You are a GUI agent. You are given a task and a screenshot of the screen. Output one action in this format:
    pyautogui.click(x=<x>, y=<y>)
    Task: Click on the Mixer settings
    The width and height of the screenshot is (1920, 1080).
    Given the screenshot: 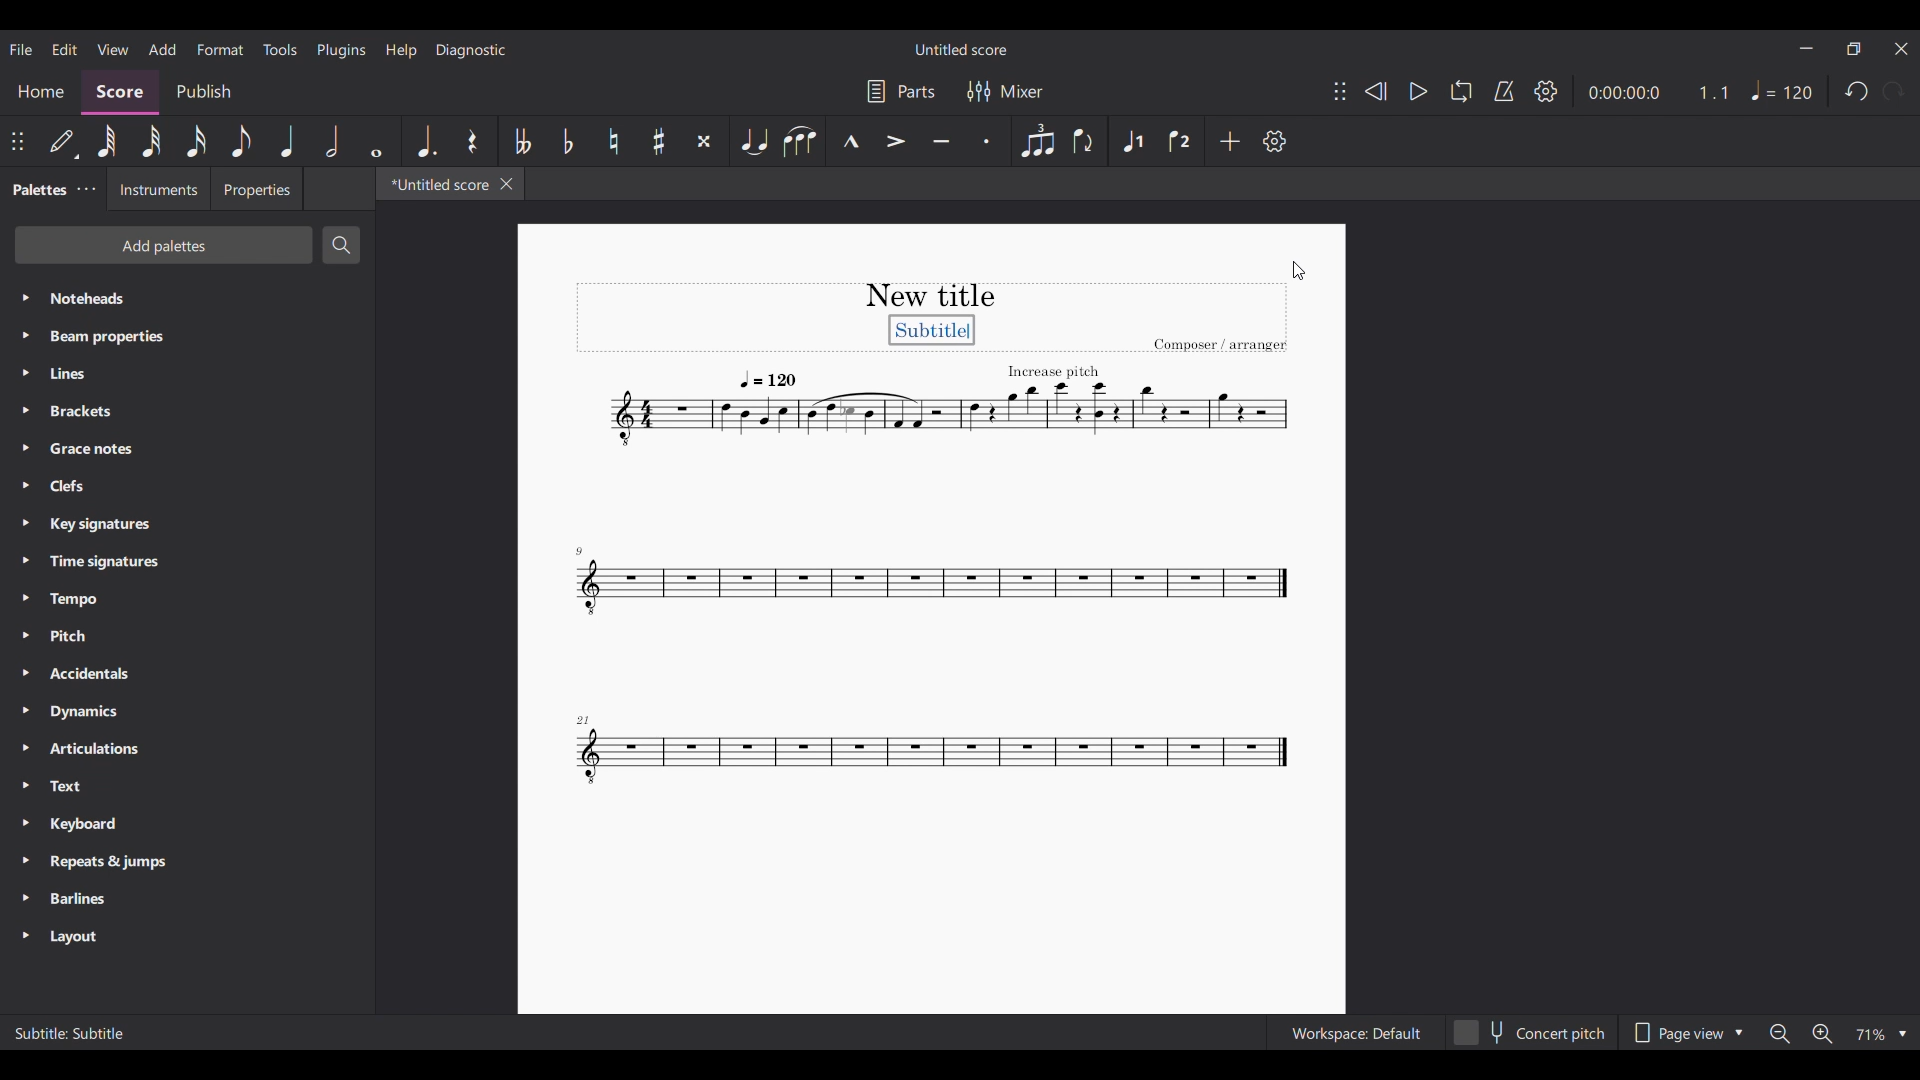 What is the action you would take?
    pyautogui.click(x=1005, y=92)
    